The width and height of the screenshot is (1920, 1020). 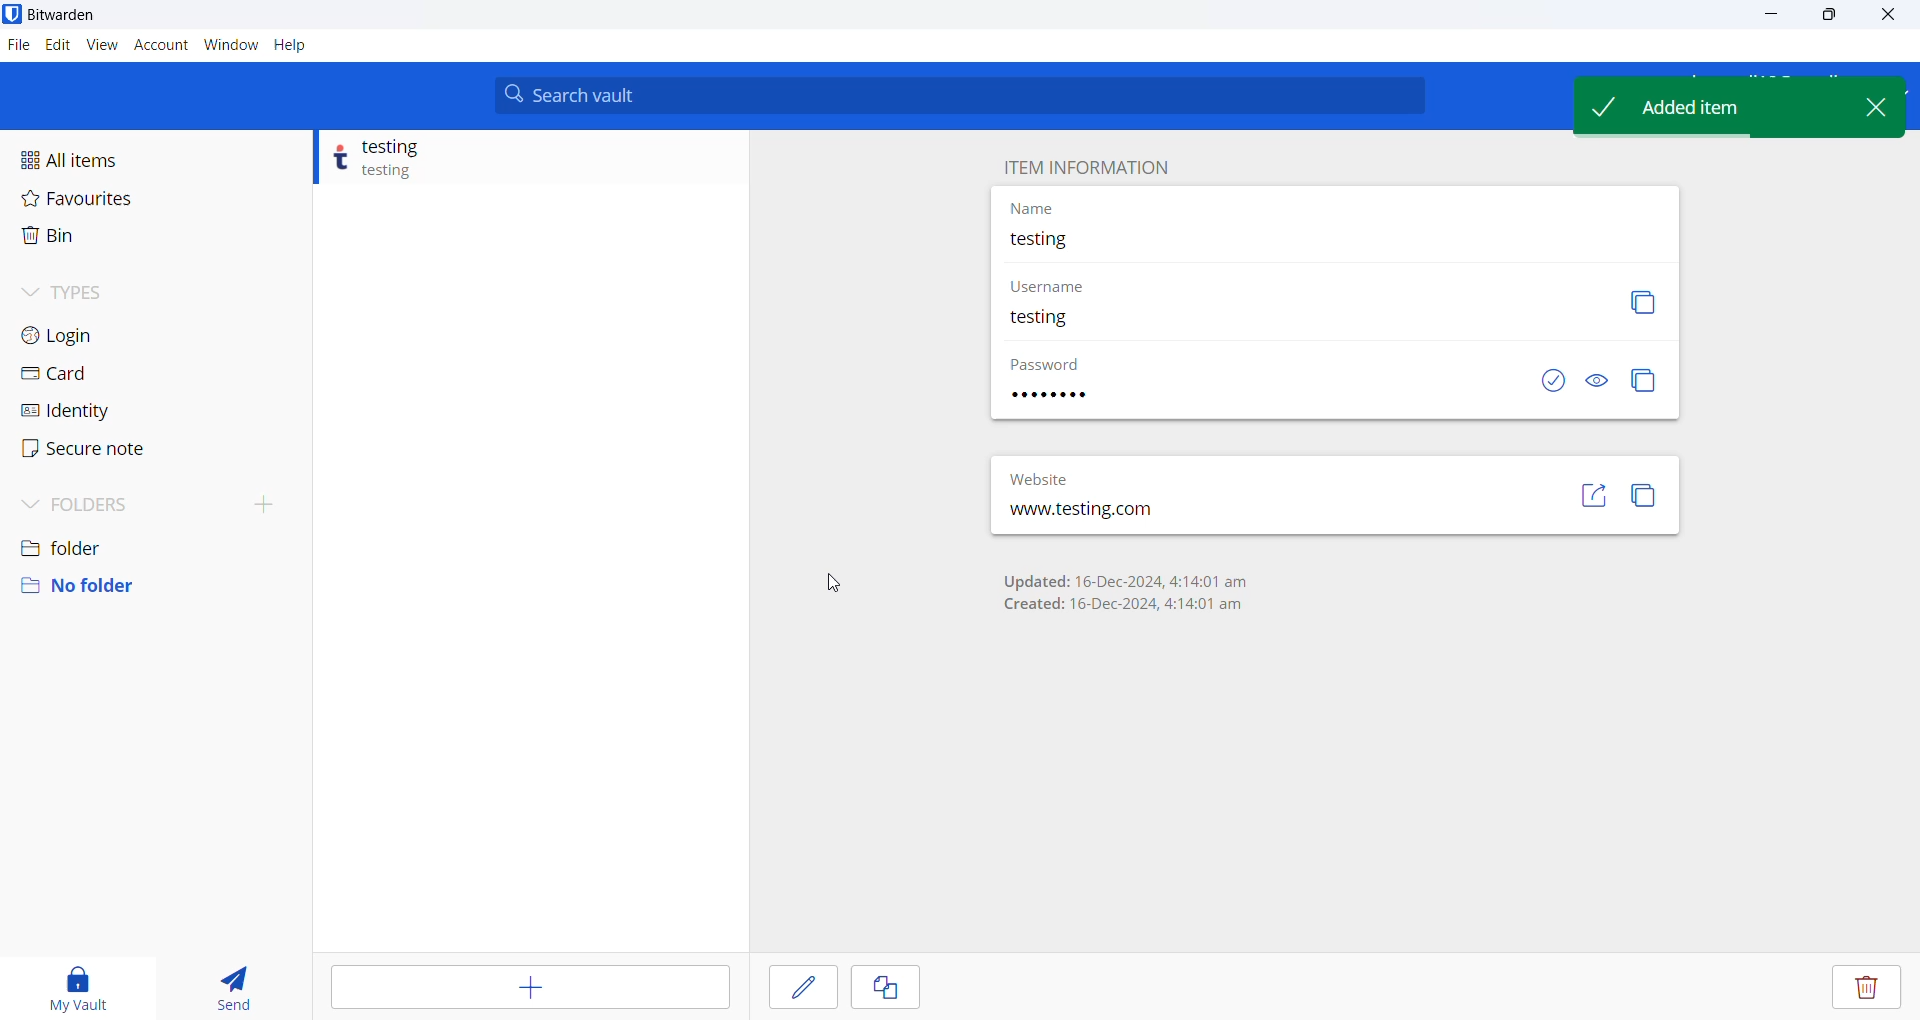 What do you see at coordinates (1217, 241) in the screenshot?
I see `name "testing"` at bounding box center [1217, 241].